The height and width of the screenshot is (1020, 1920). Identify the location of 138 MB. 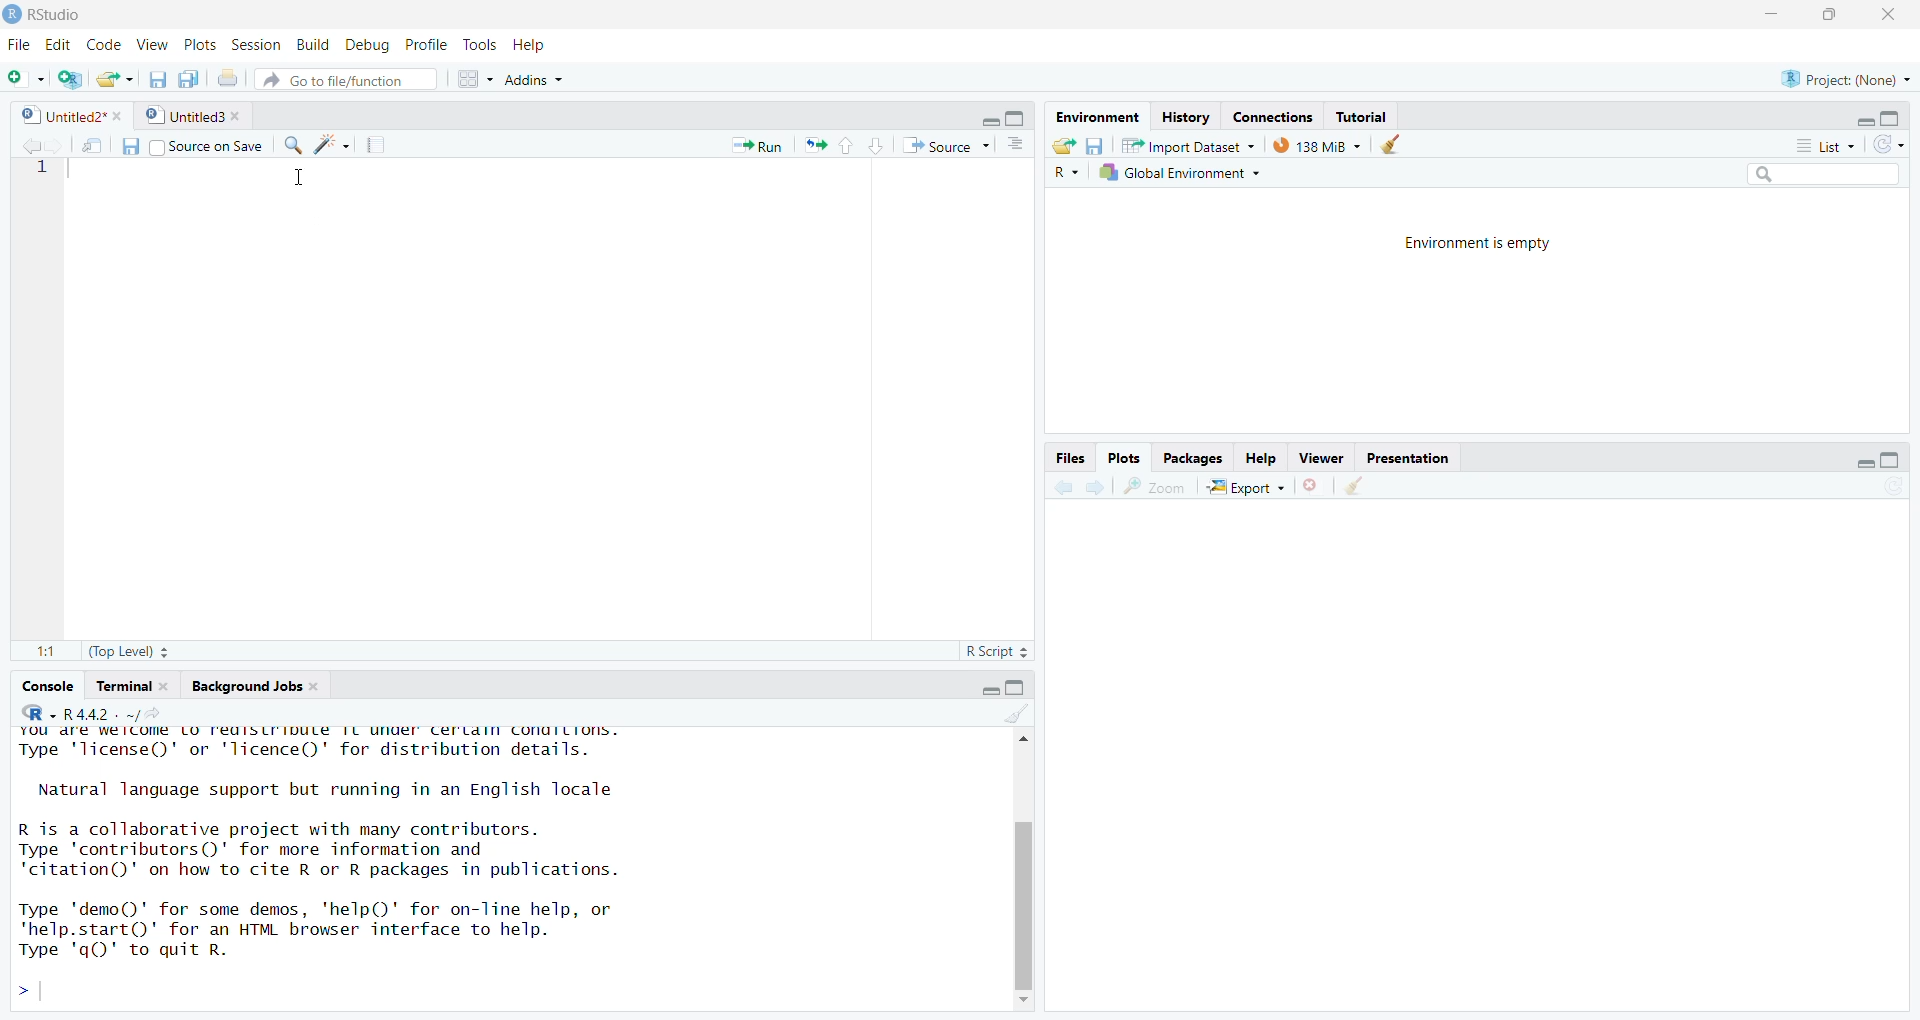
(1313, 144).